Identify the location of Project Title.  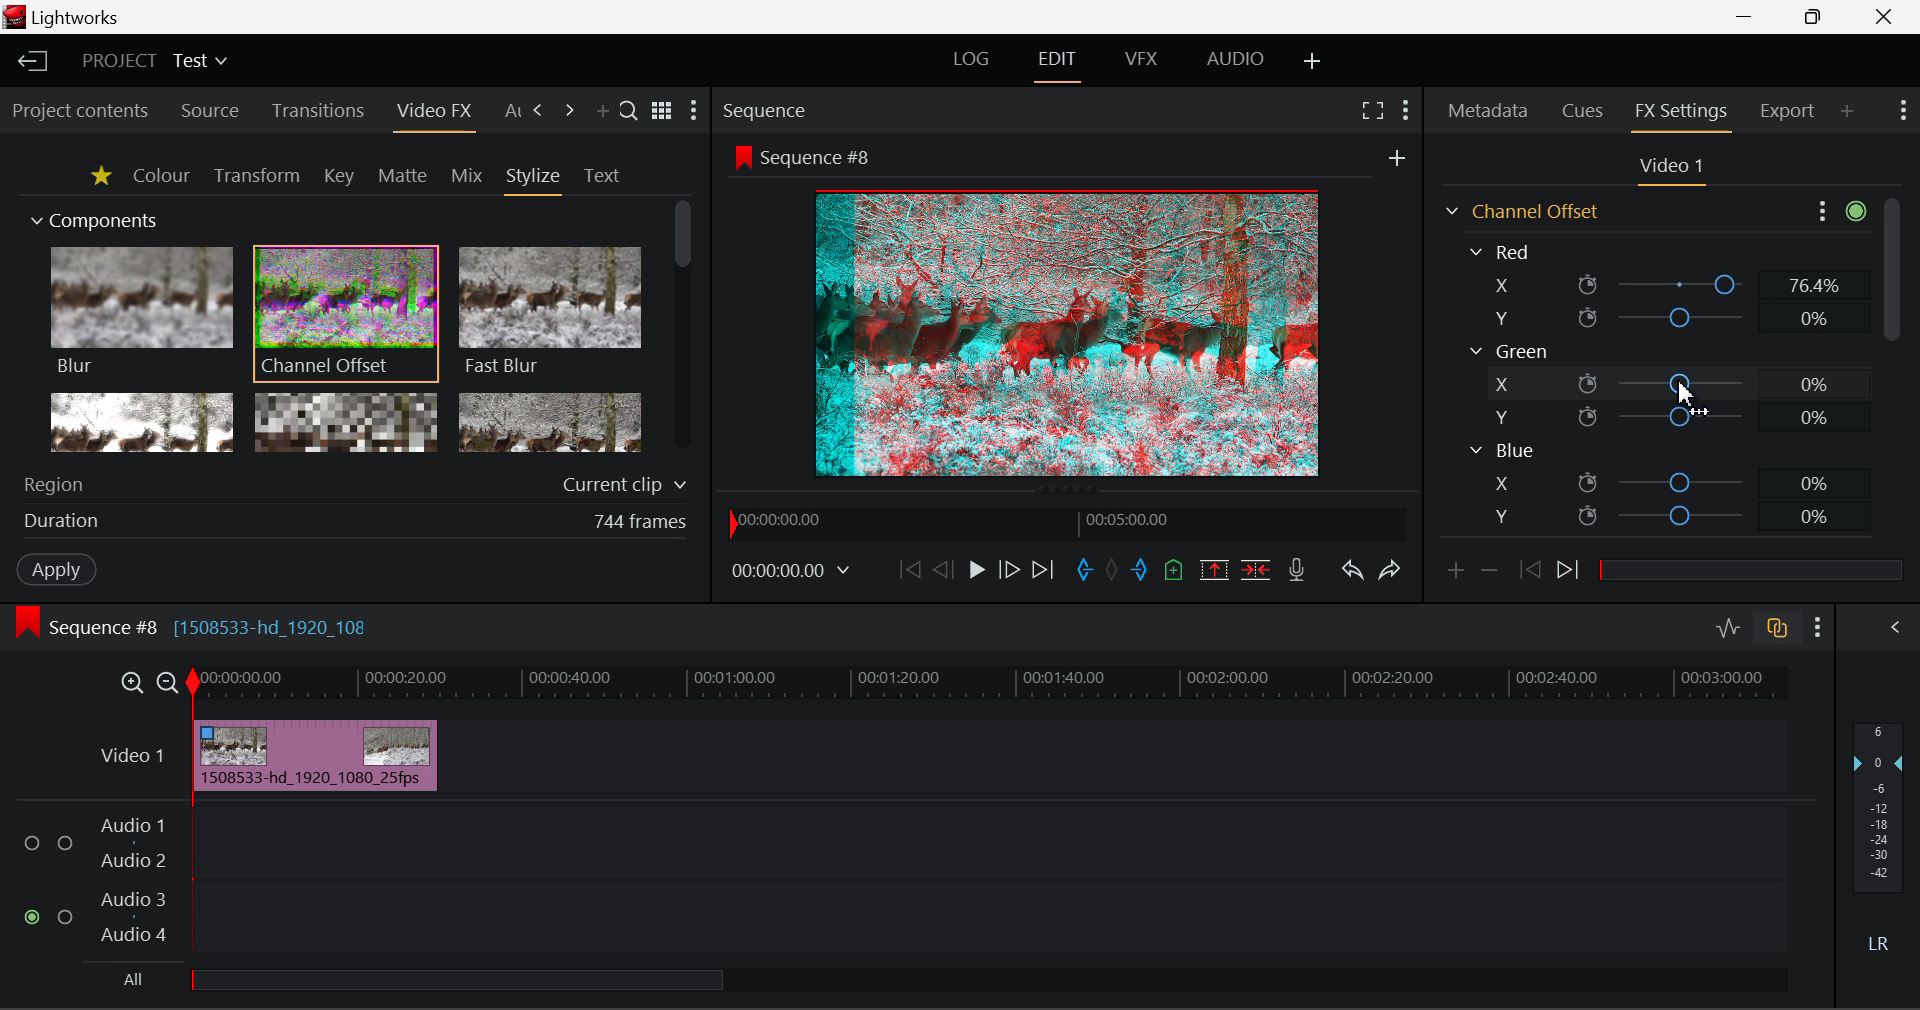
(154, 58).